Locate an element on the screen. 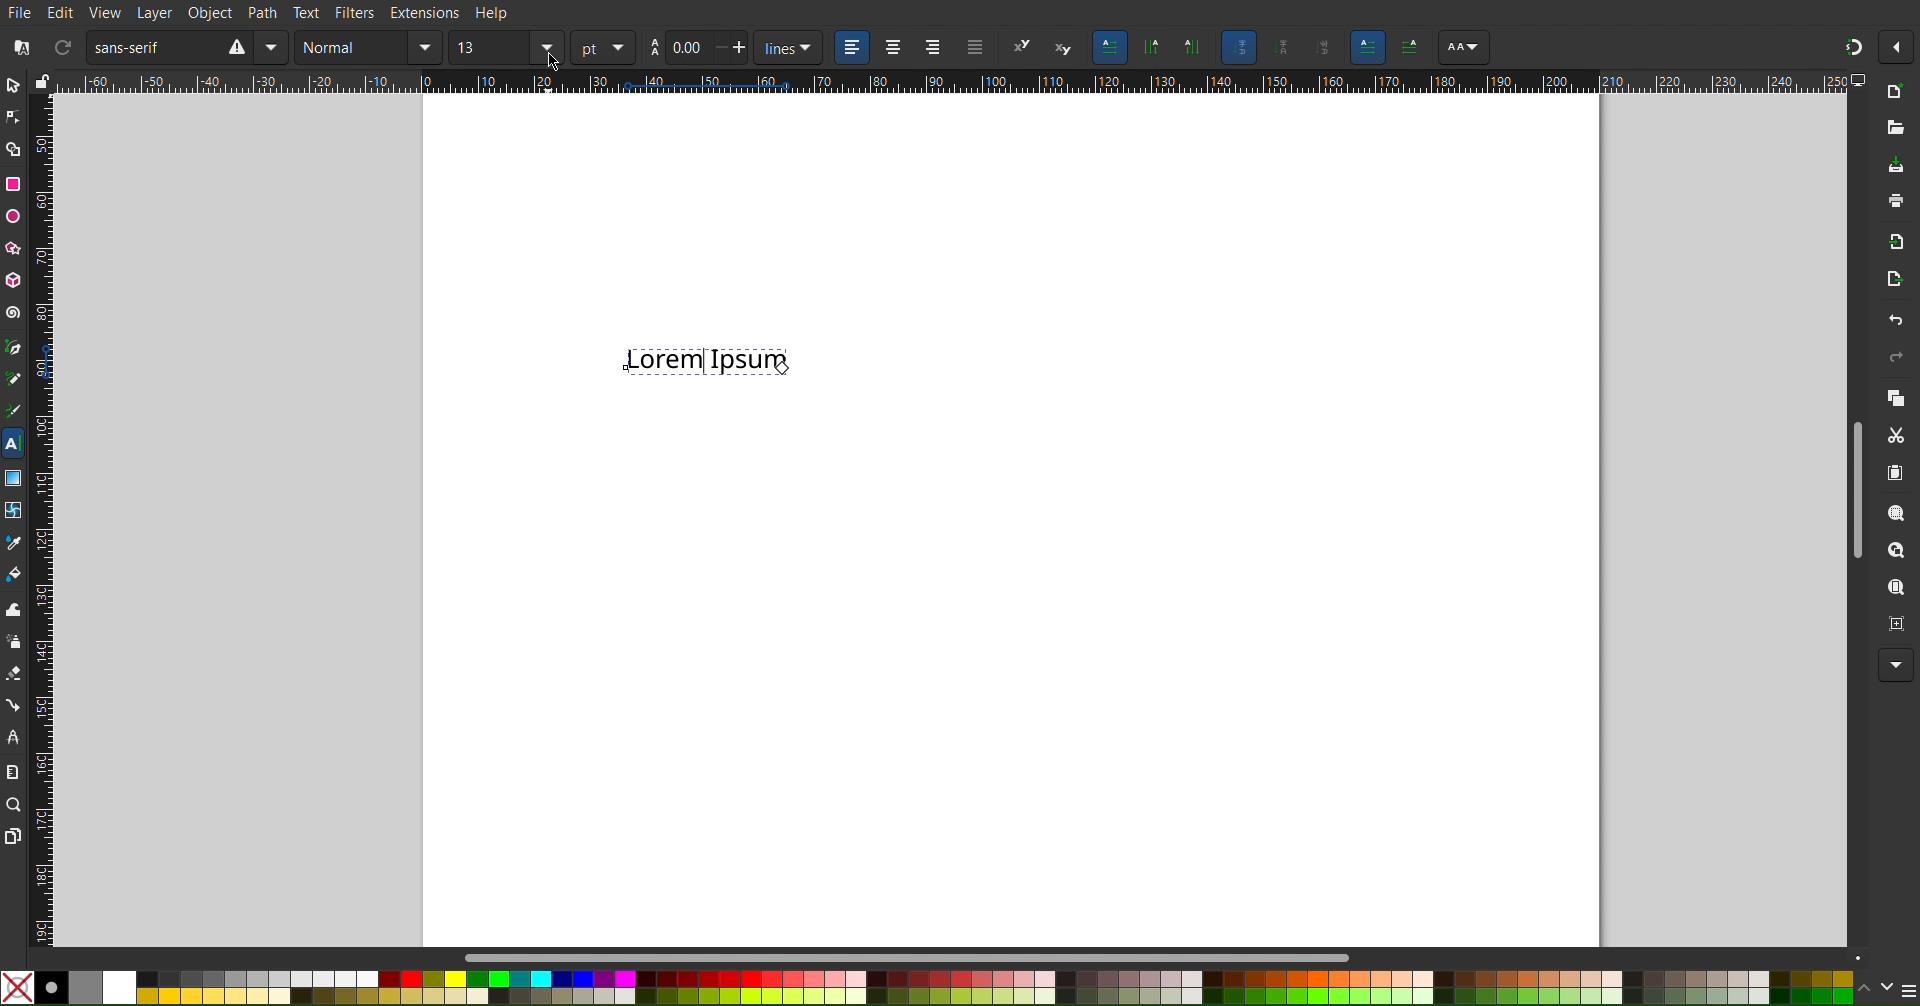  subscript is located at coordinates (1063, 45).